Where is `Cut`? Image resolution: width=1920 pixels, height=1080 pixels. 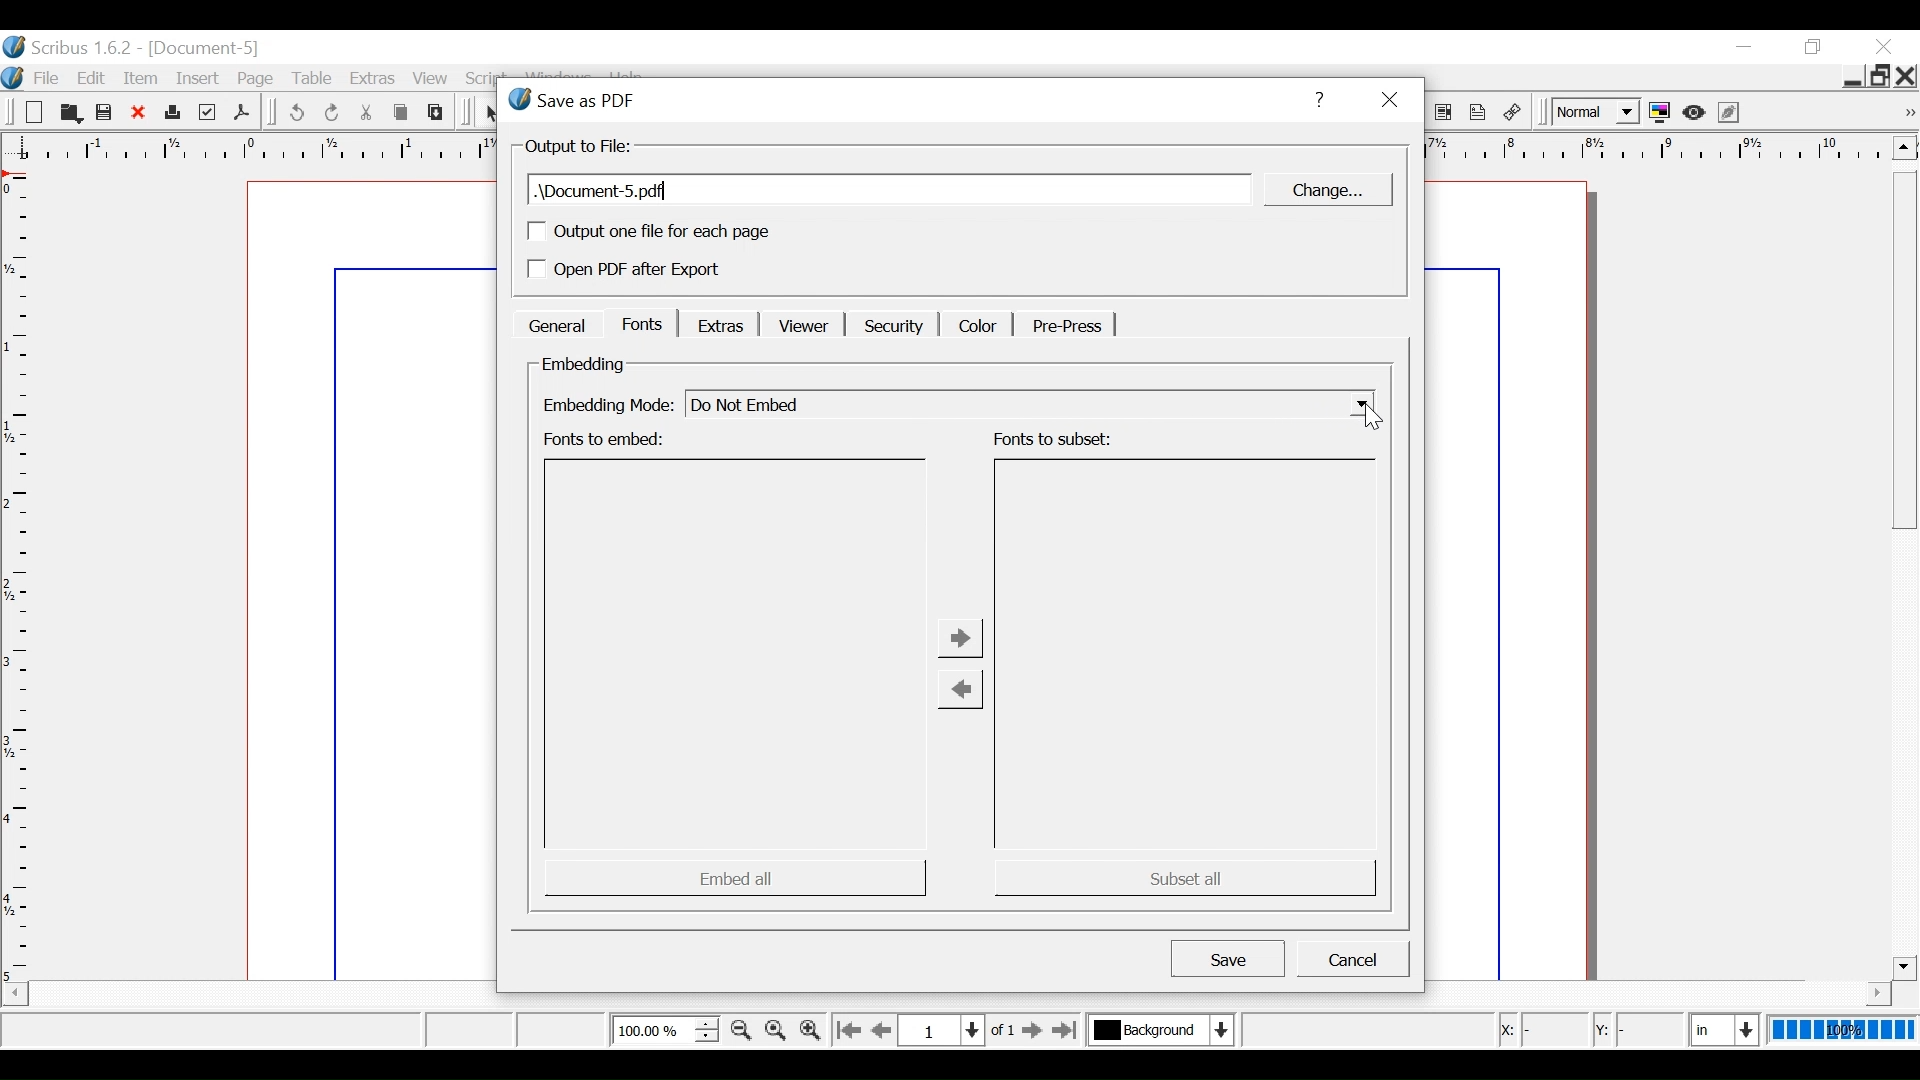 Cut is located at coordinates (367, 113).